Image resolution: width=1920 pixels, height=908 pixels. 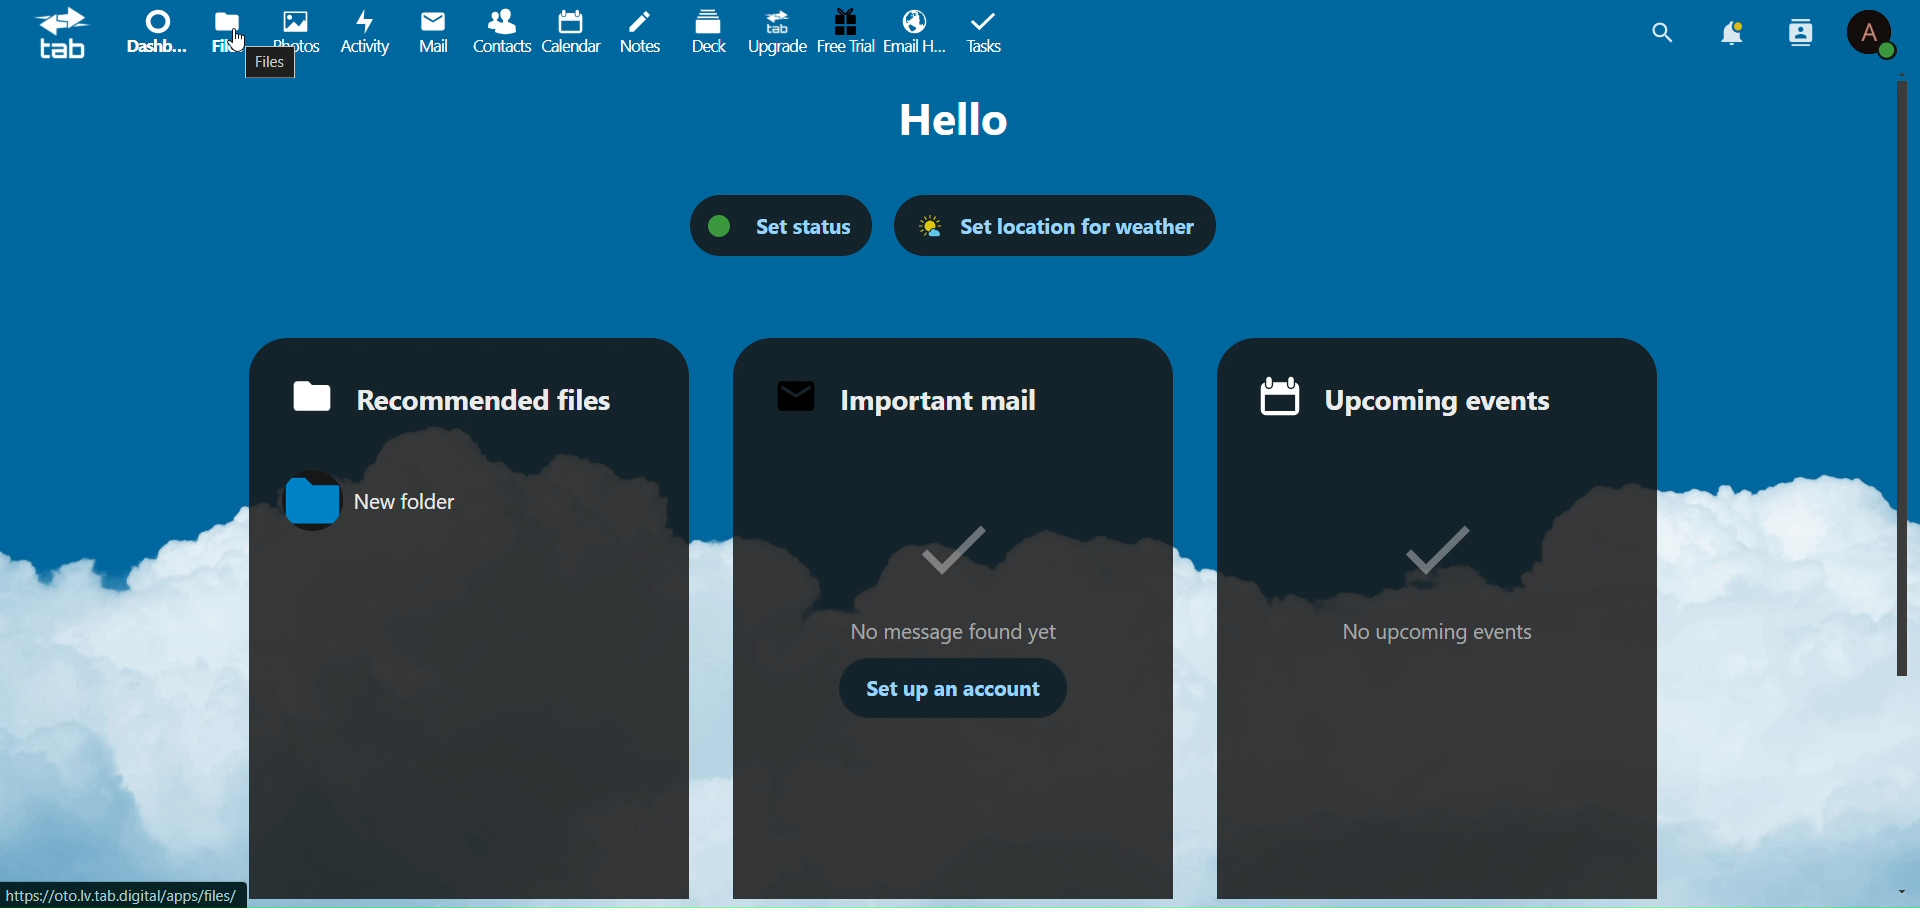 What do you see at coordinates (506, 32) in the screenshot?
I see `Contacts` at bounding box center [506, 32].